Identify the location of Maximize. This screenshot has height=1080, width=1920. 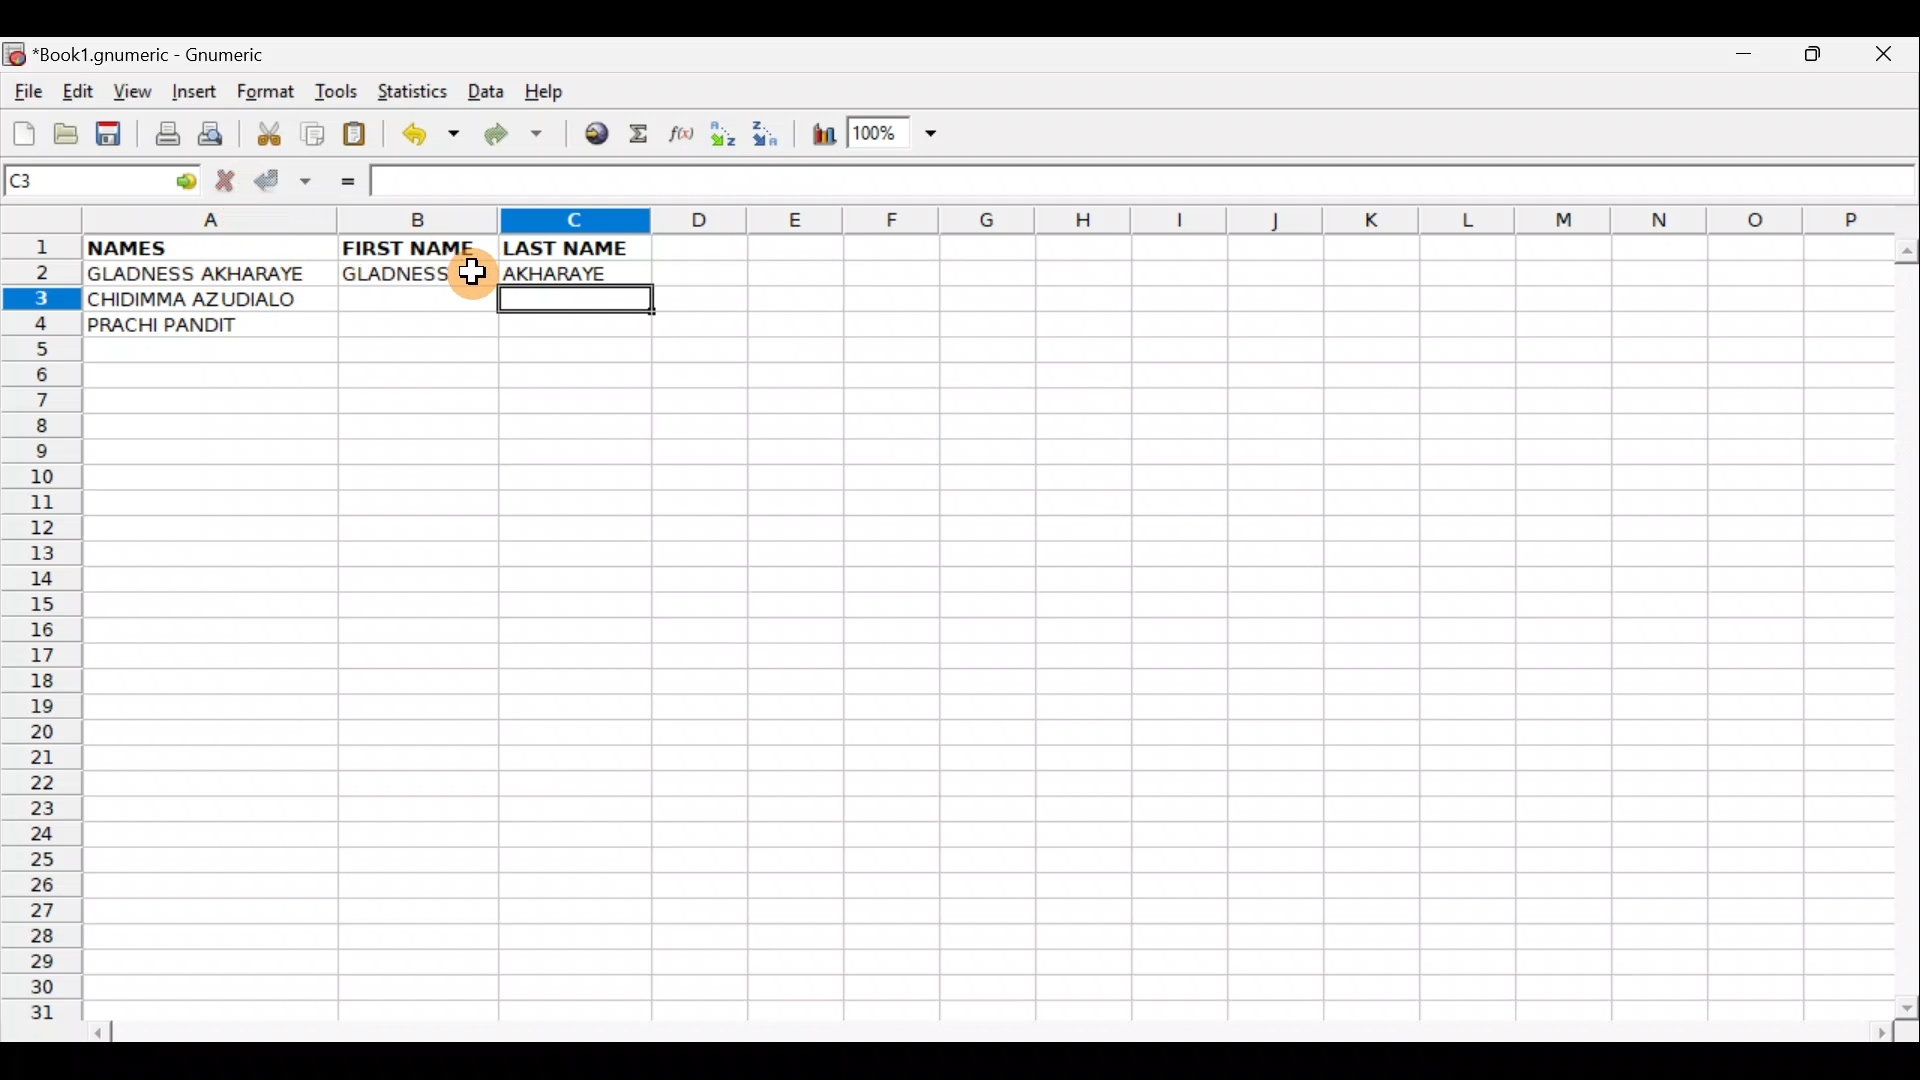
(1816, 58).